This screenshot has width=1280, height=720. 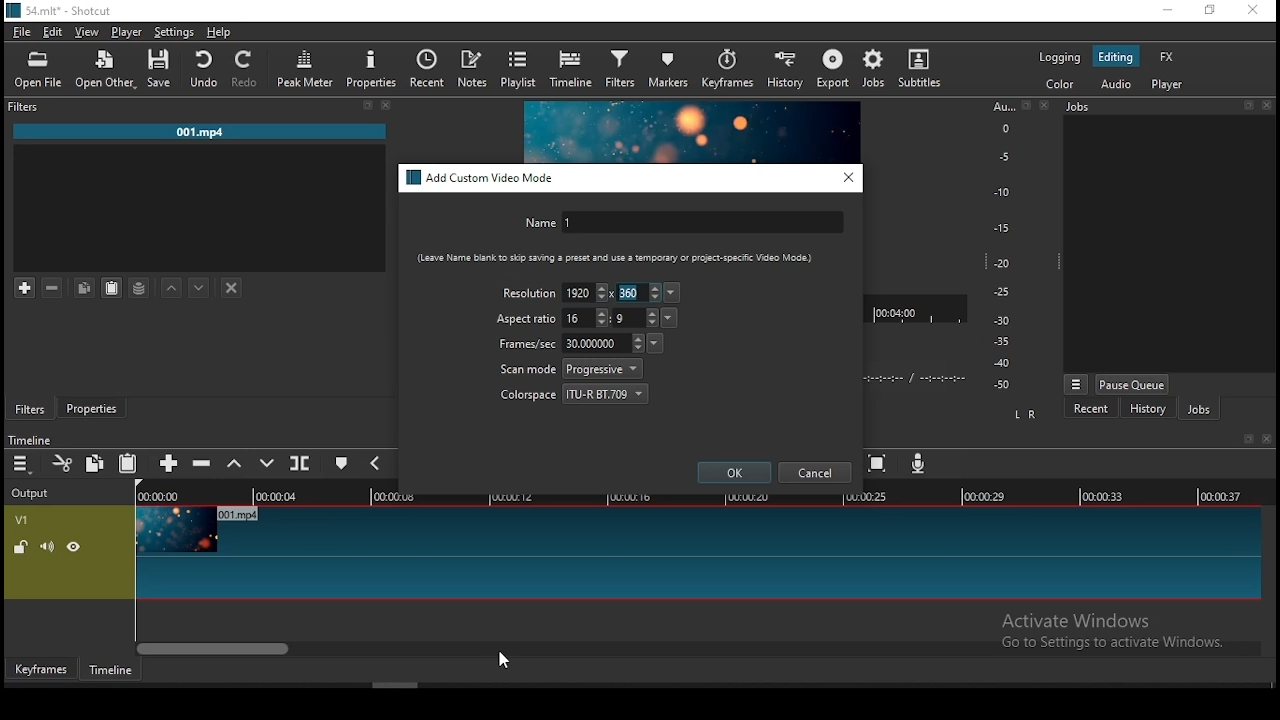 What do you see at coordinates (41, 670) in the screenshot?
I see `keyframe` at bounding box center [41, 670].